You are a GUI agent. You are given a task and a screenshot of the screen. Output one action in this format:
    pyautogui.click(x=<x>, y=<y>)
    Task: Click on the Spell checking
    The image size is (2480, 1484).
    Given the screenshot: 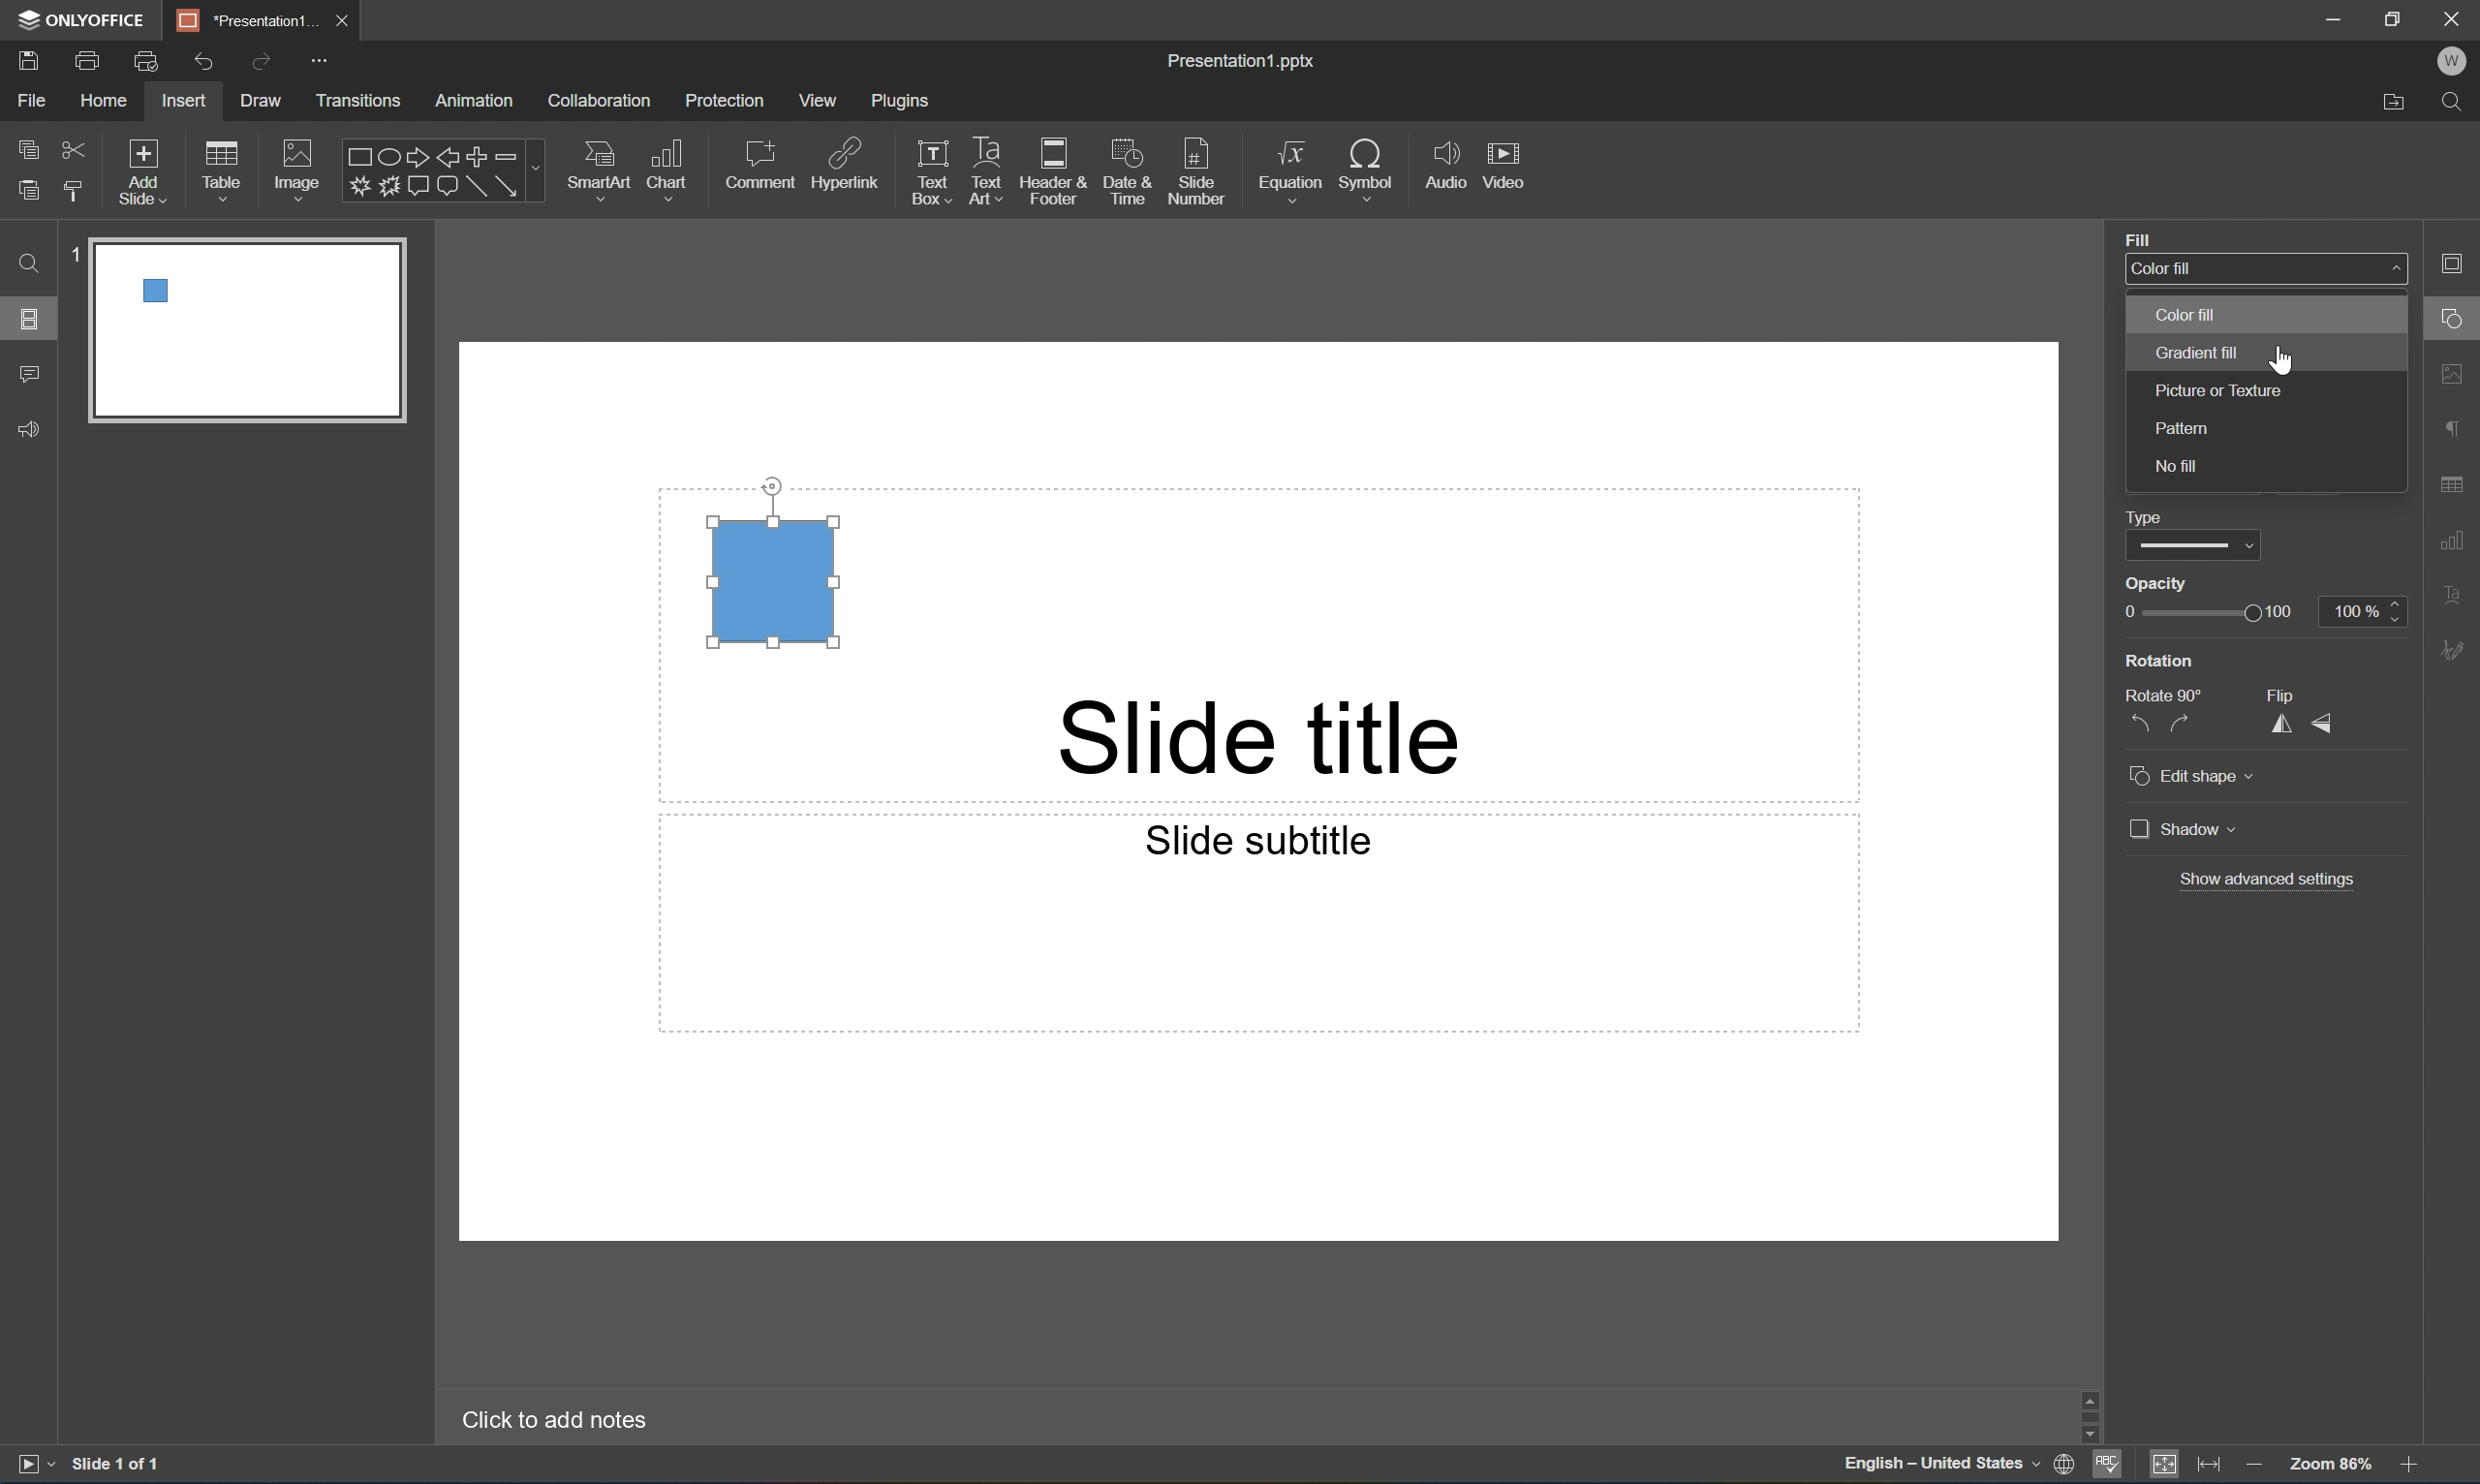 What is the action you would take?
    pyautogui.click(x=2107, y=1466)
    